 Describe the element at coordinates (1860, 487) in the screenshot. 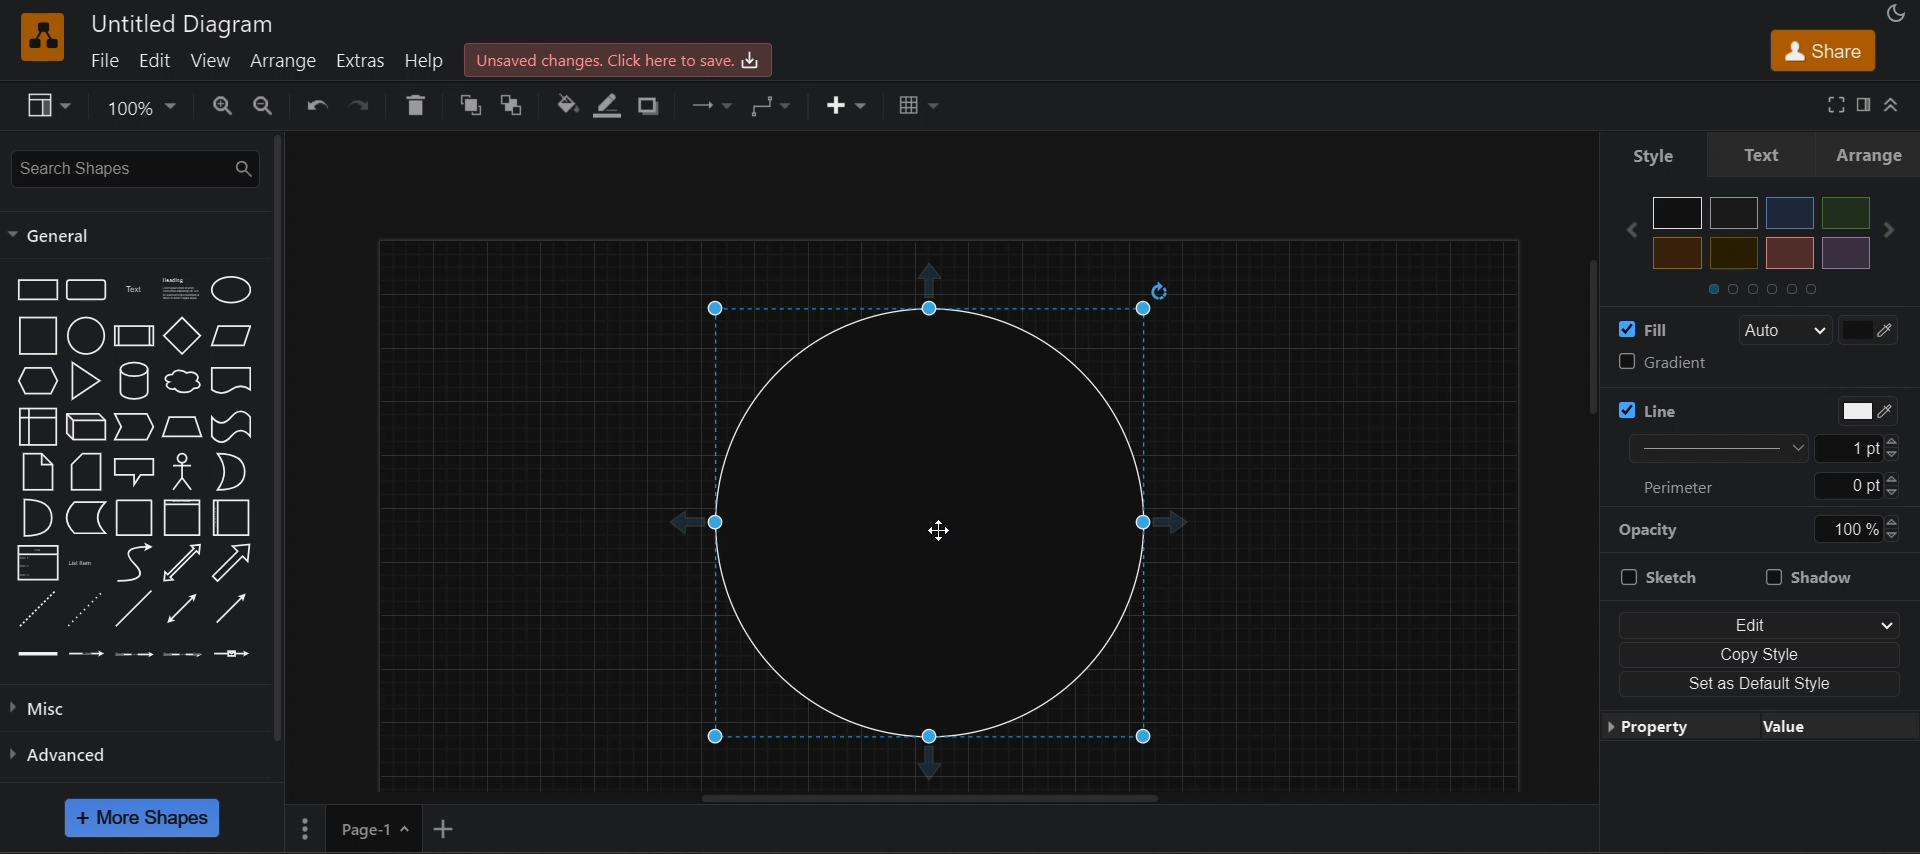

I see `0 pt` at that location.